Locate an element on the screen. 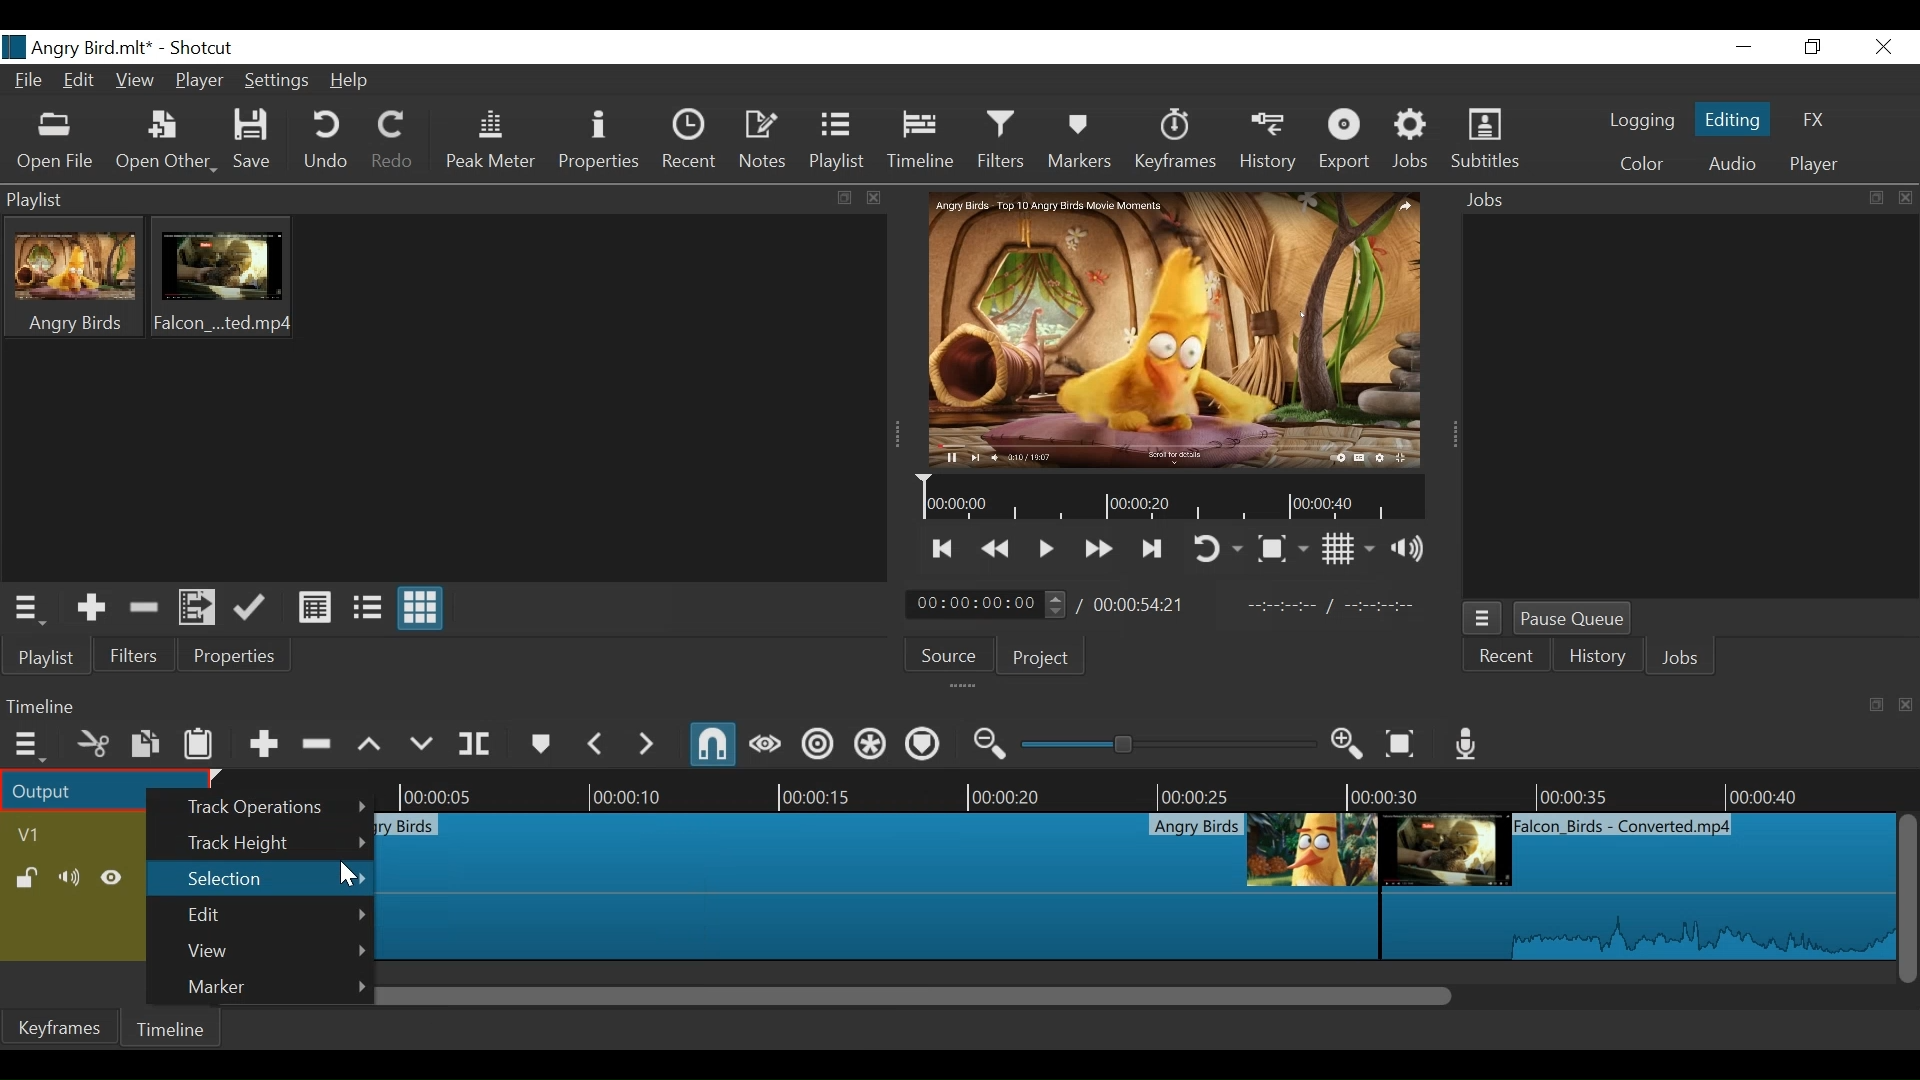 The height and width of the screenshot is (1080, 1920). Timeline is located at coordinates (1156, 788).